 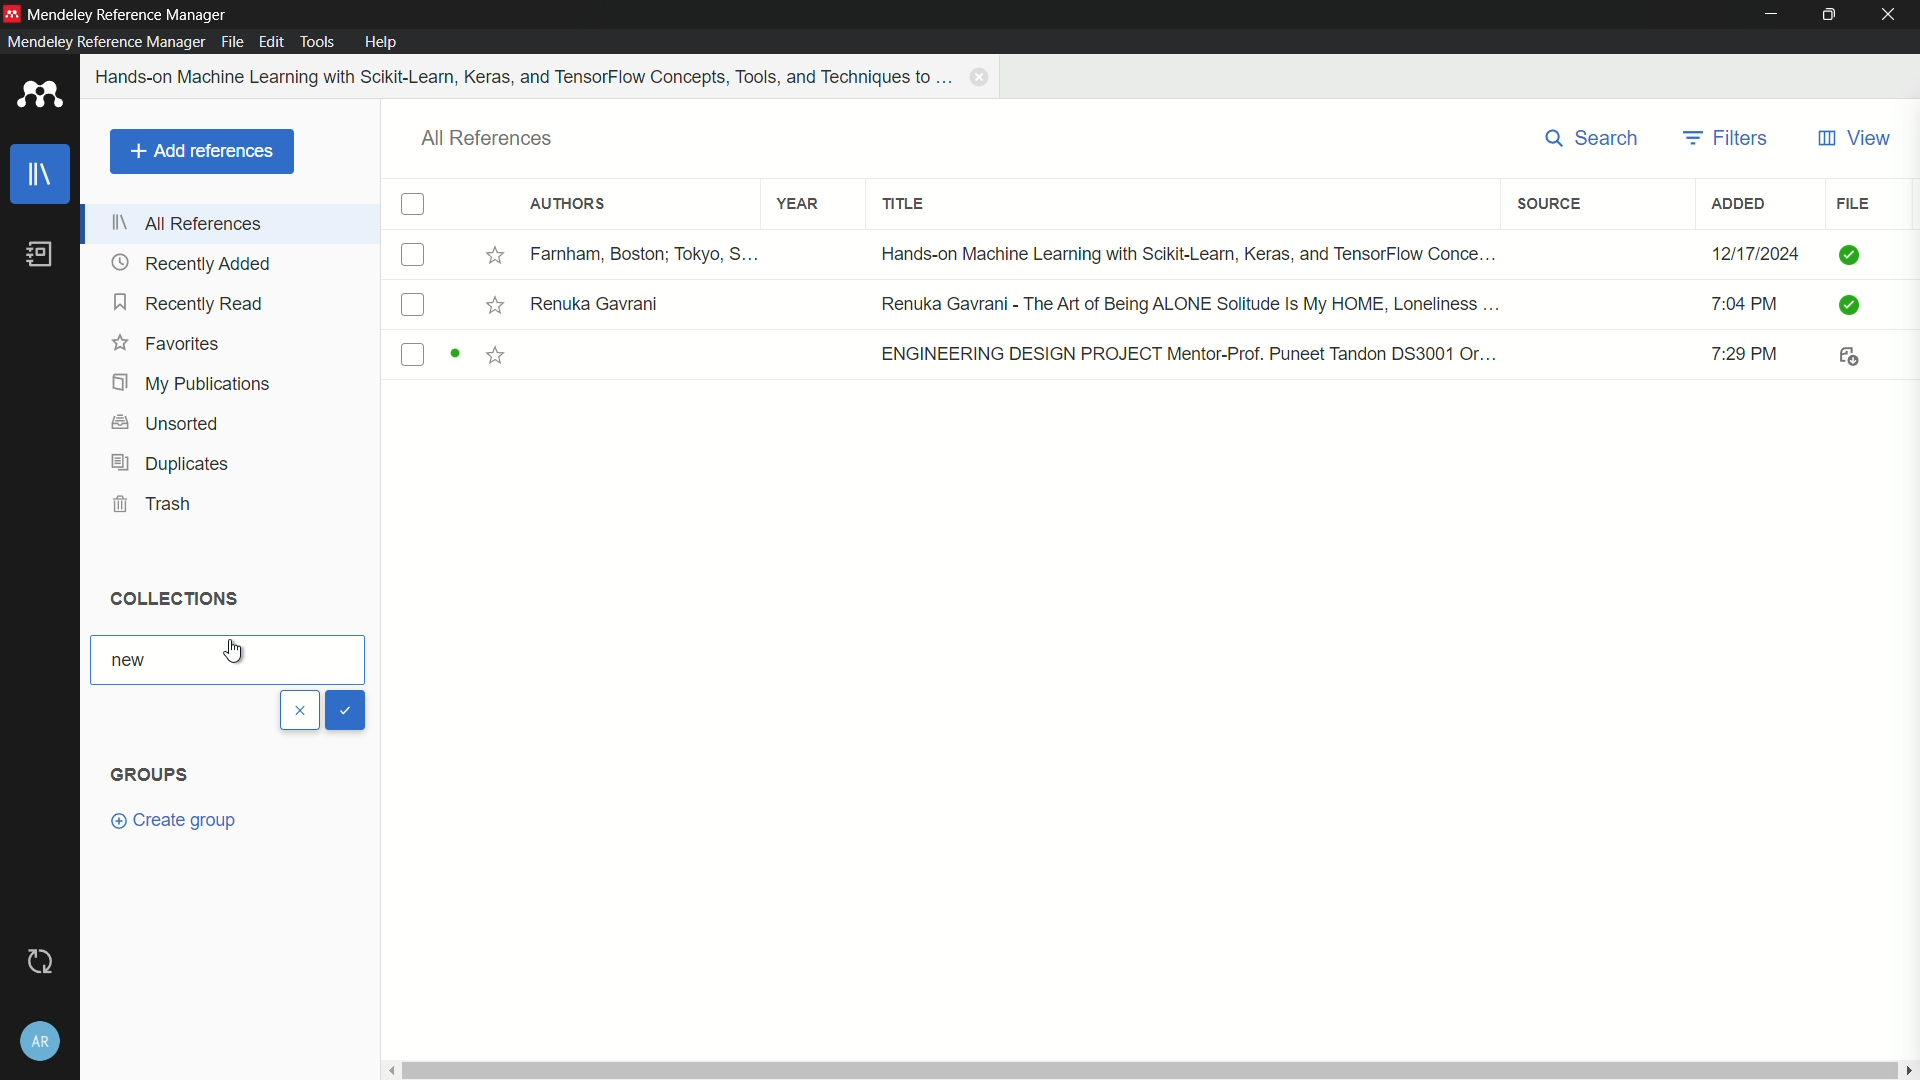 I want to click on filters, so click(x=1725, y=139).